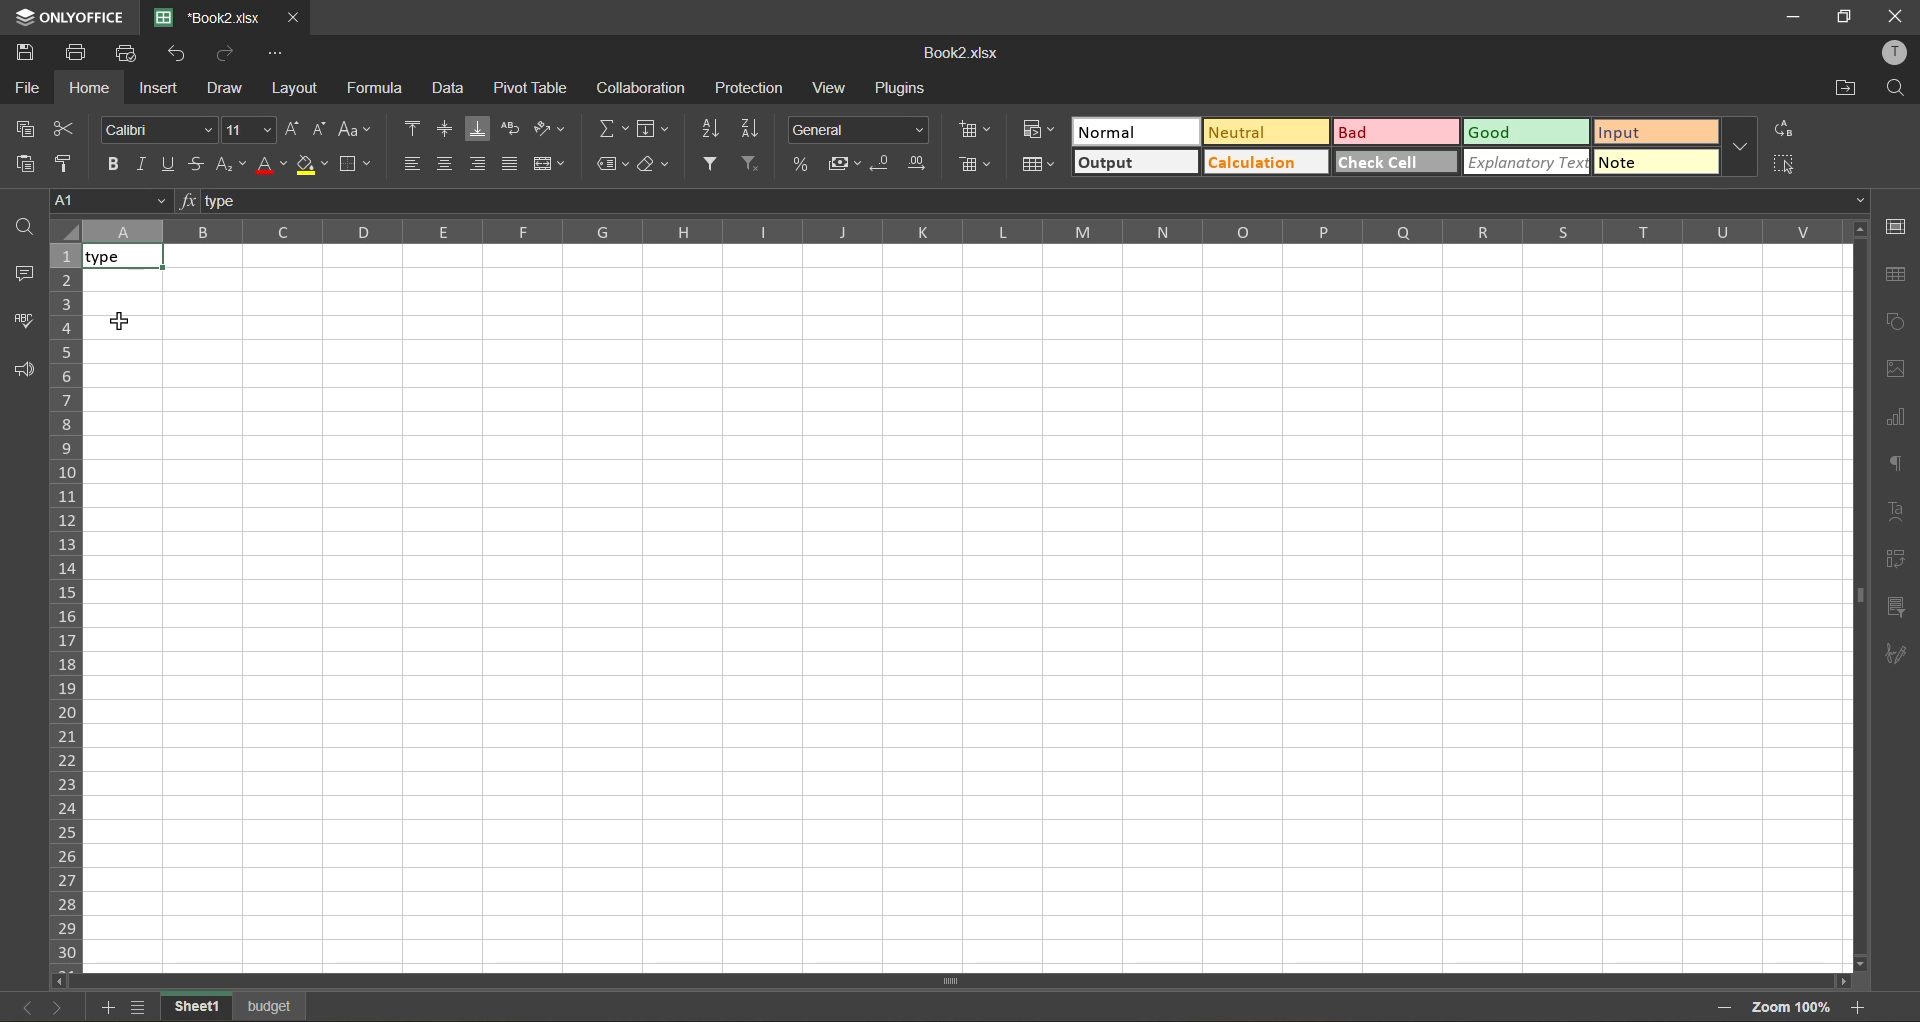  What do you see at coordinates (234, 161) in the screenshot?
I see `sub/superscript` at bounding box center [234, 161].